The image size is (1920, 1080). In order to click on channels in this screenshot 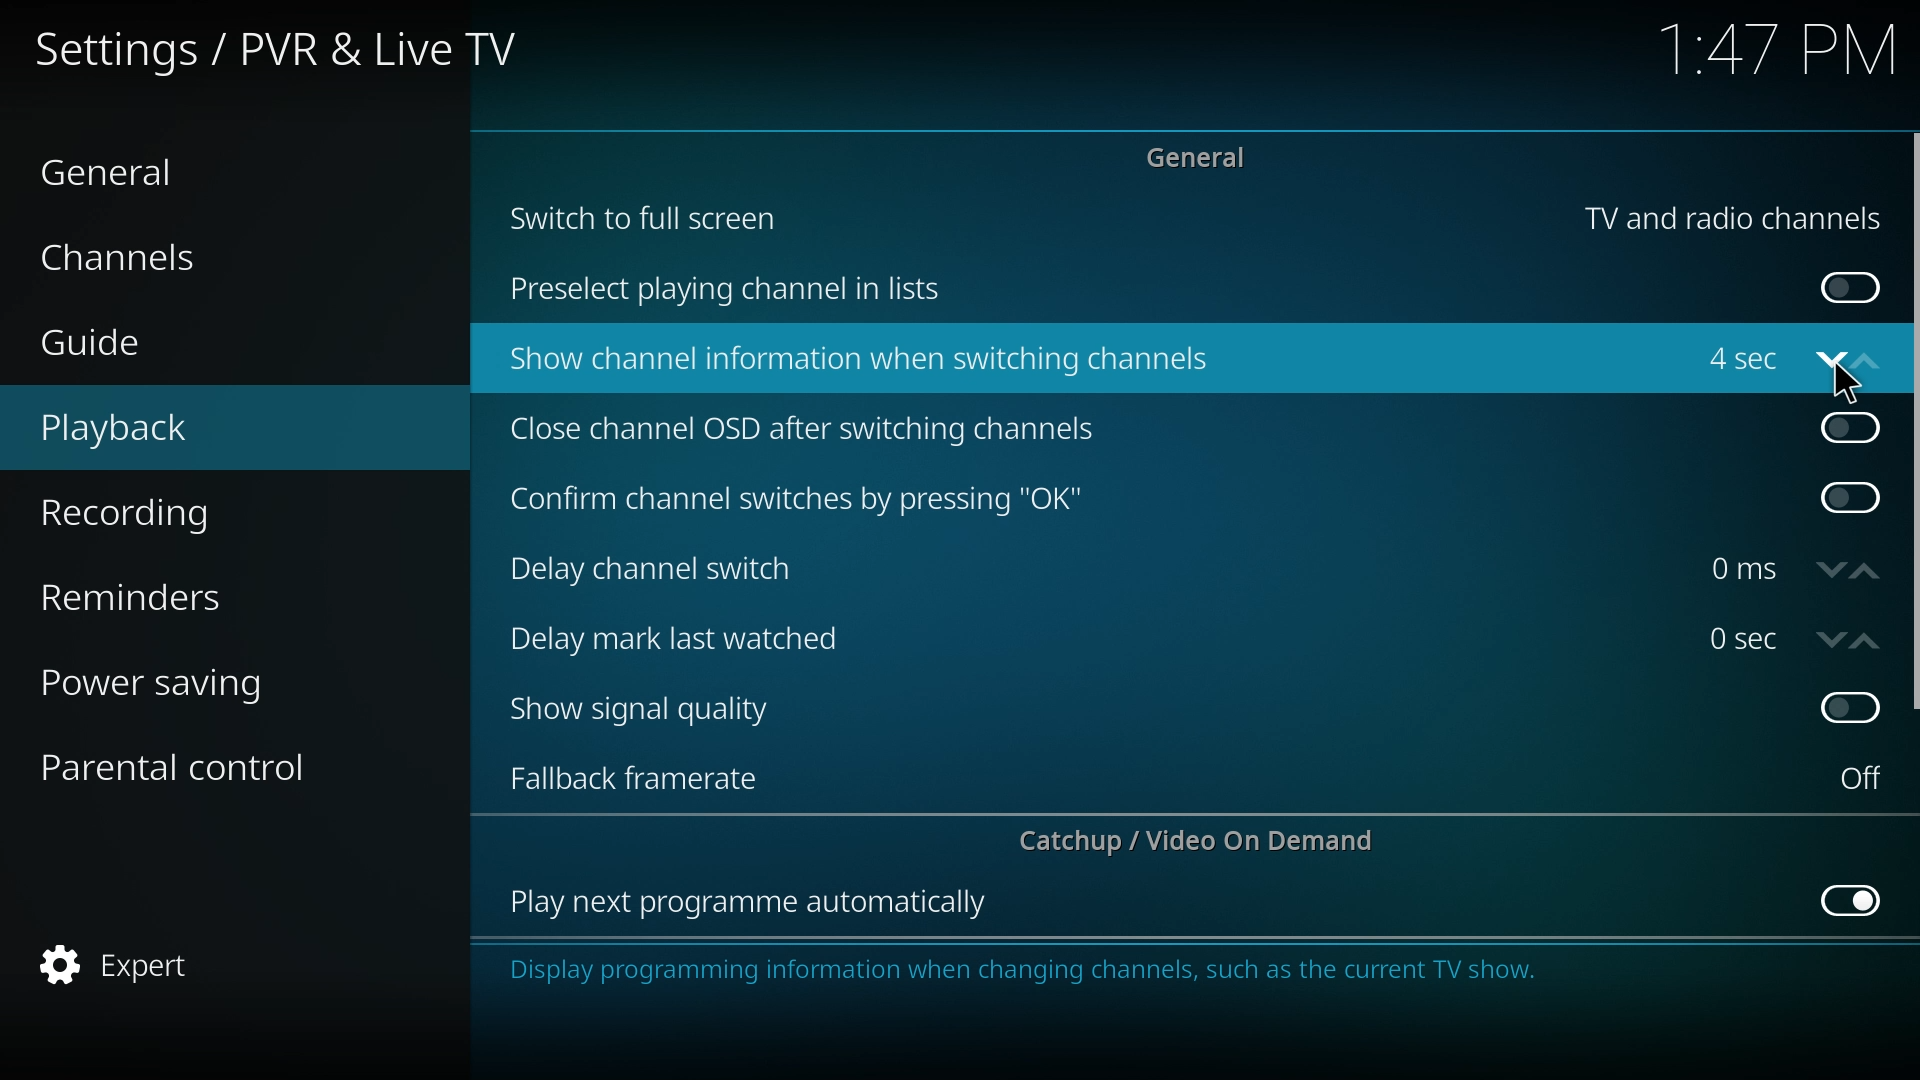, I will do `click(160, 255)`.